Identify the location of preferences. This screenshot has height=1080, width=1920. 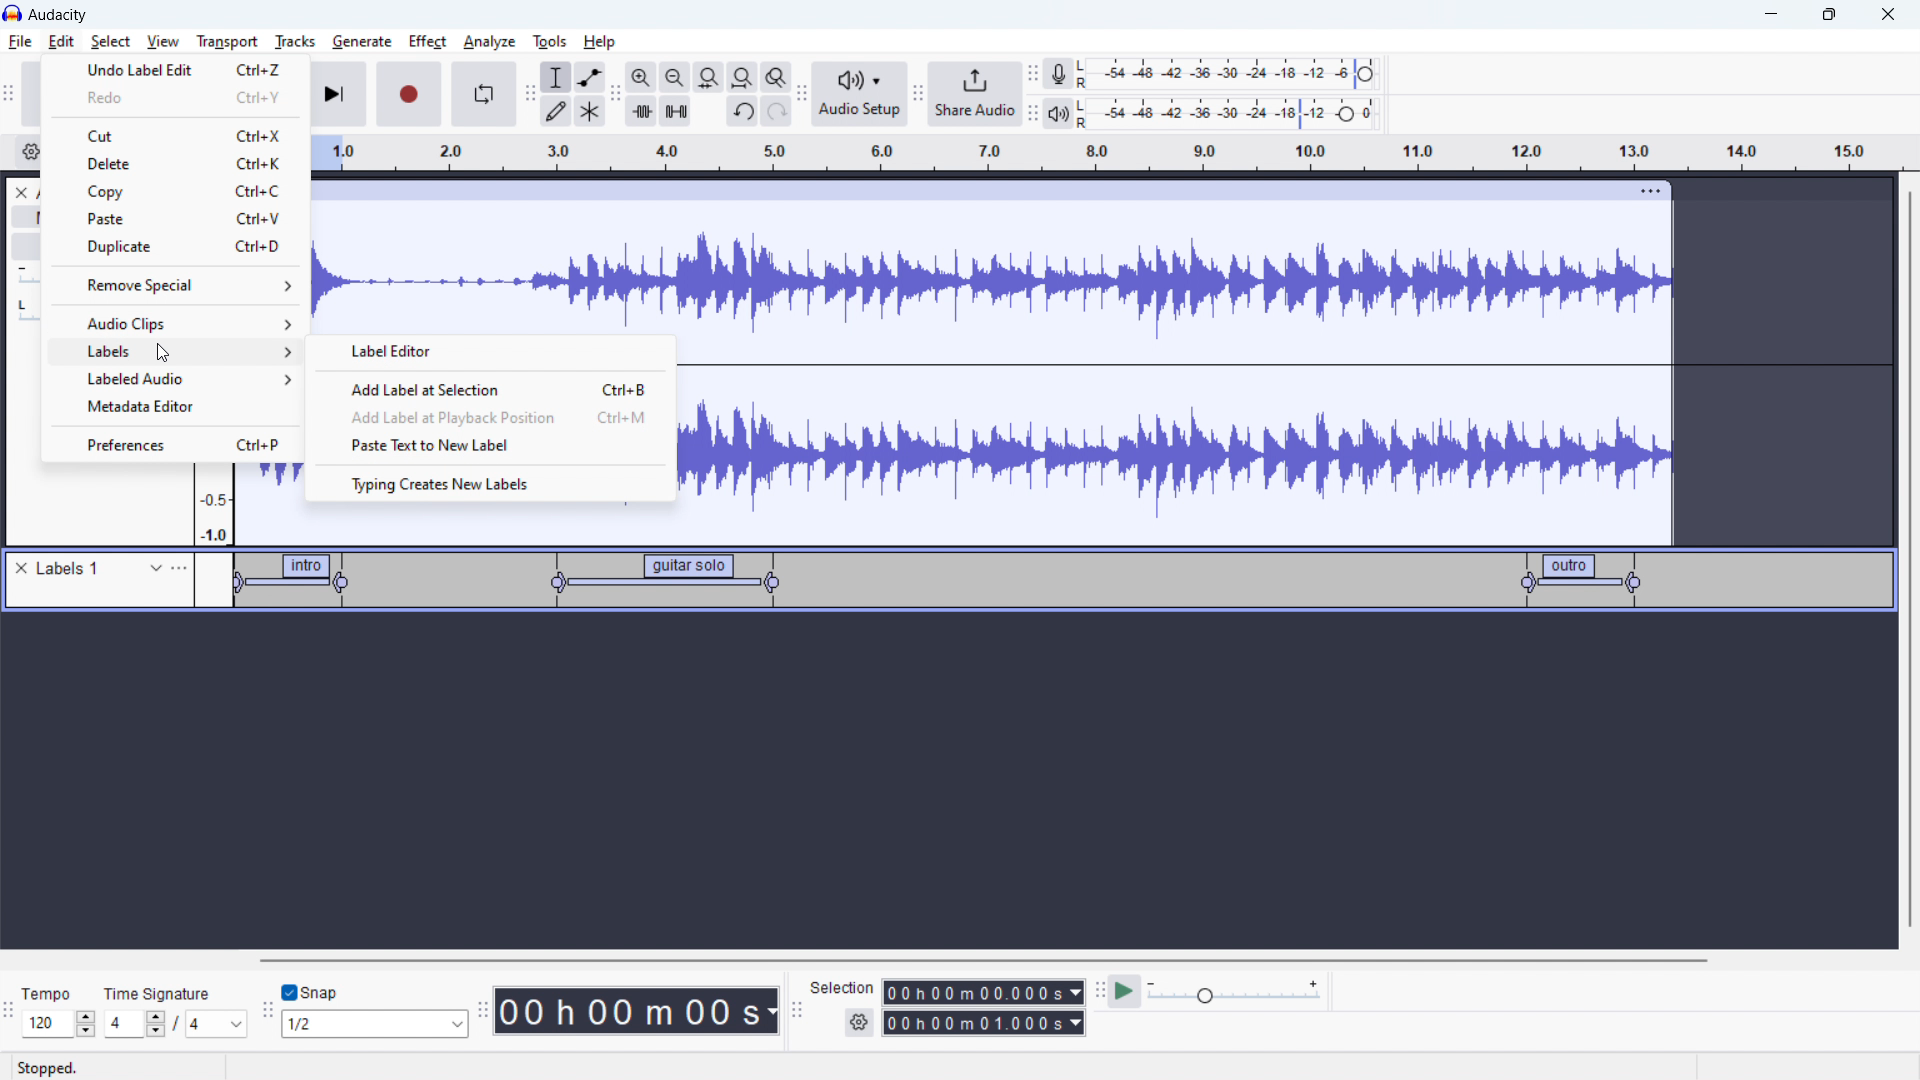
(174, 446).